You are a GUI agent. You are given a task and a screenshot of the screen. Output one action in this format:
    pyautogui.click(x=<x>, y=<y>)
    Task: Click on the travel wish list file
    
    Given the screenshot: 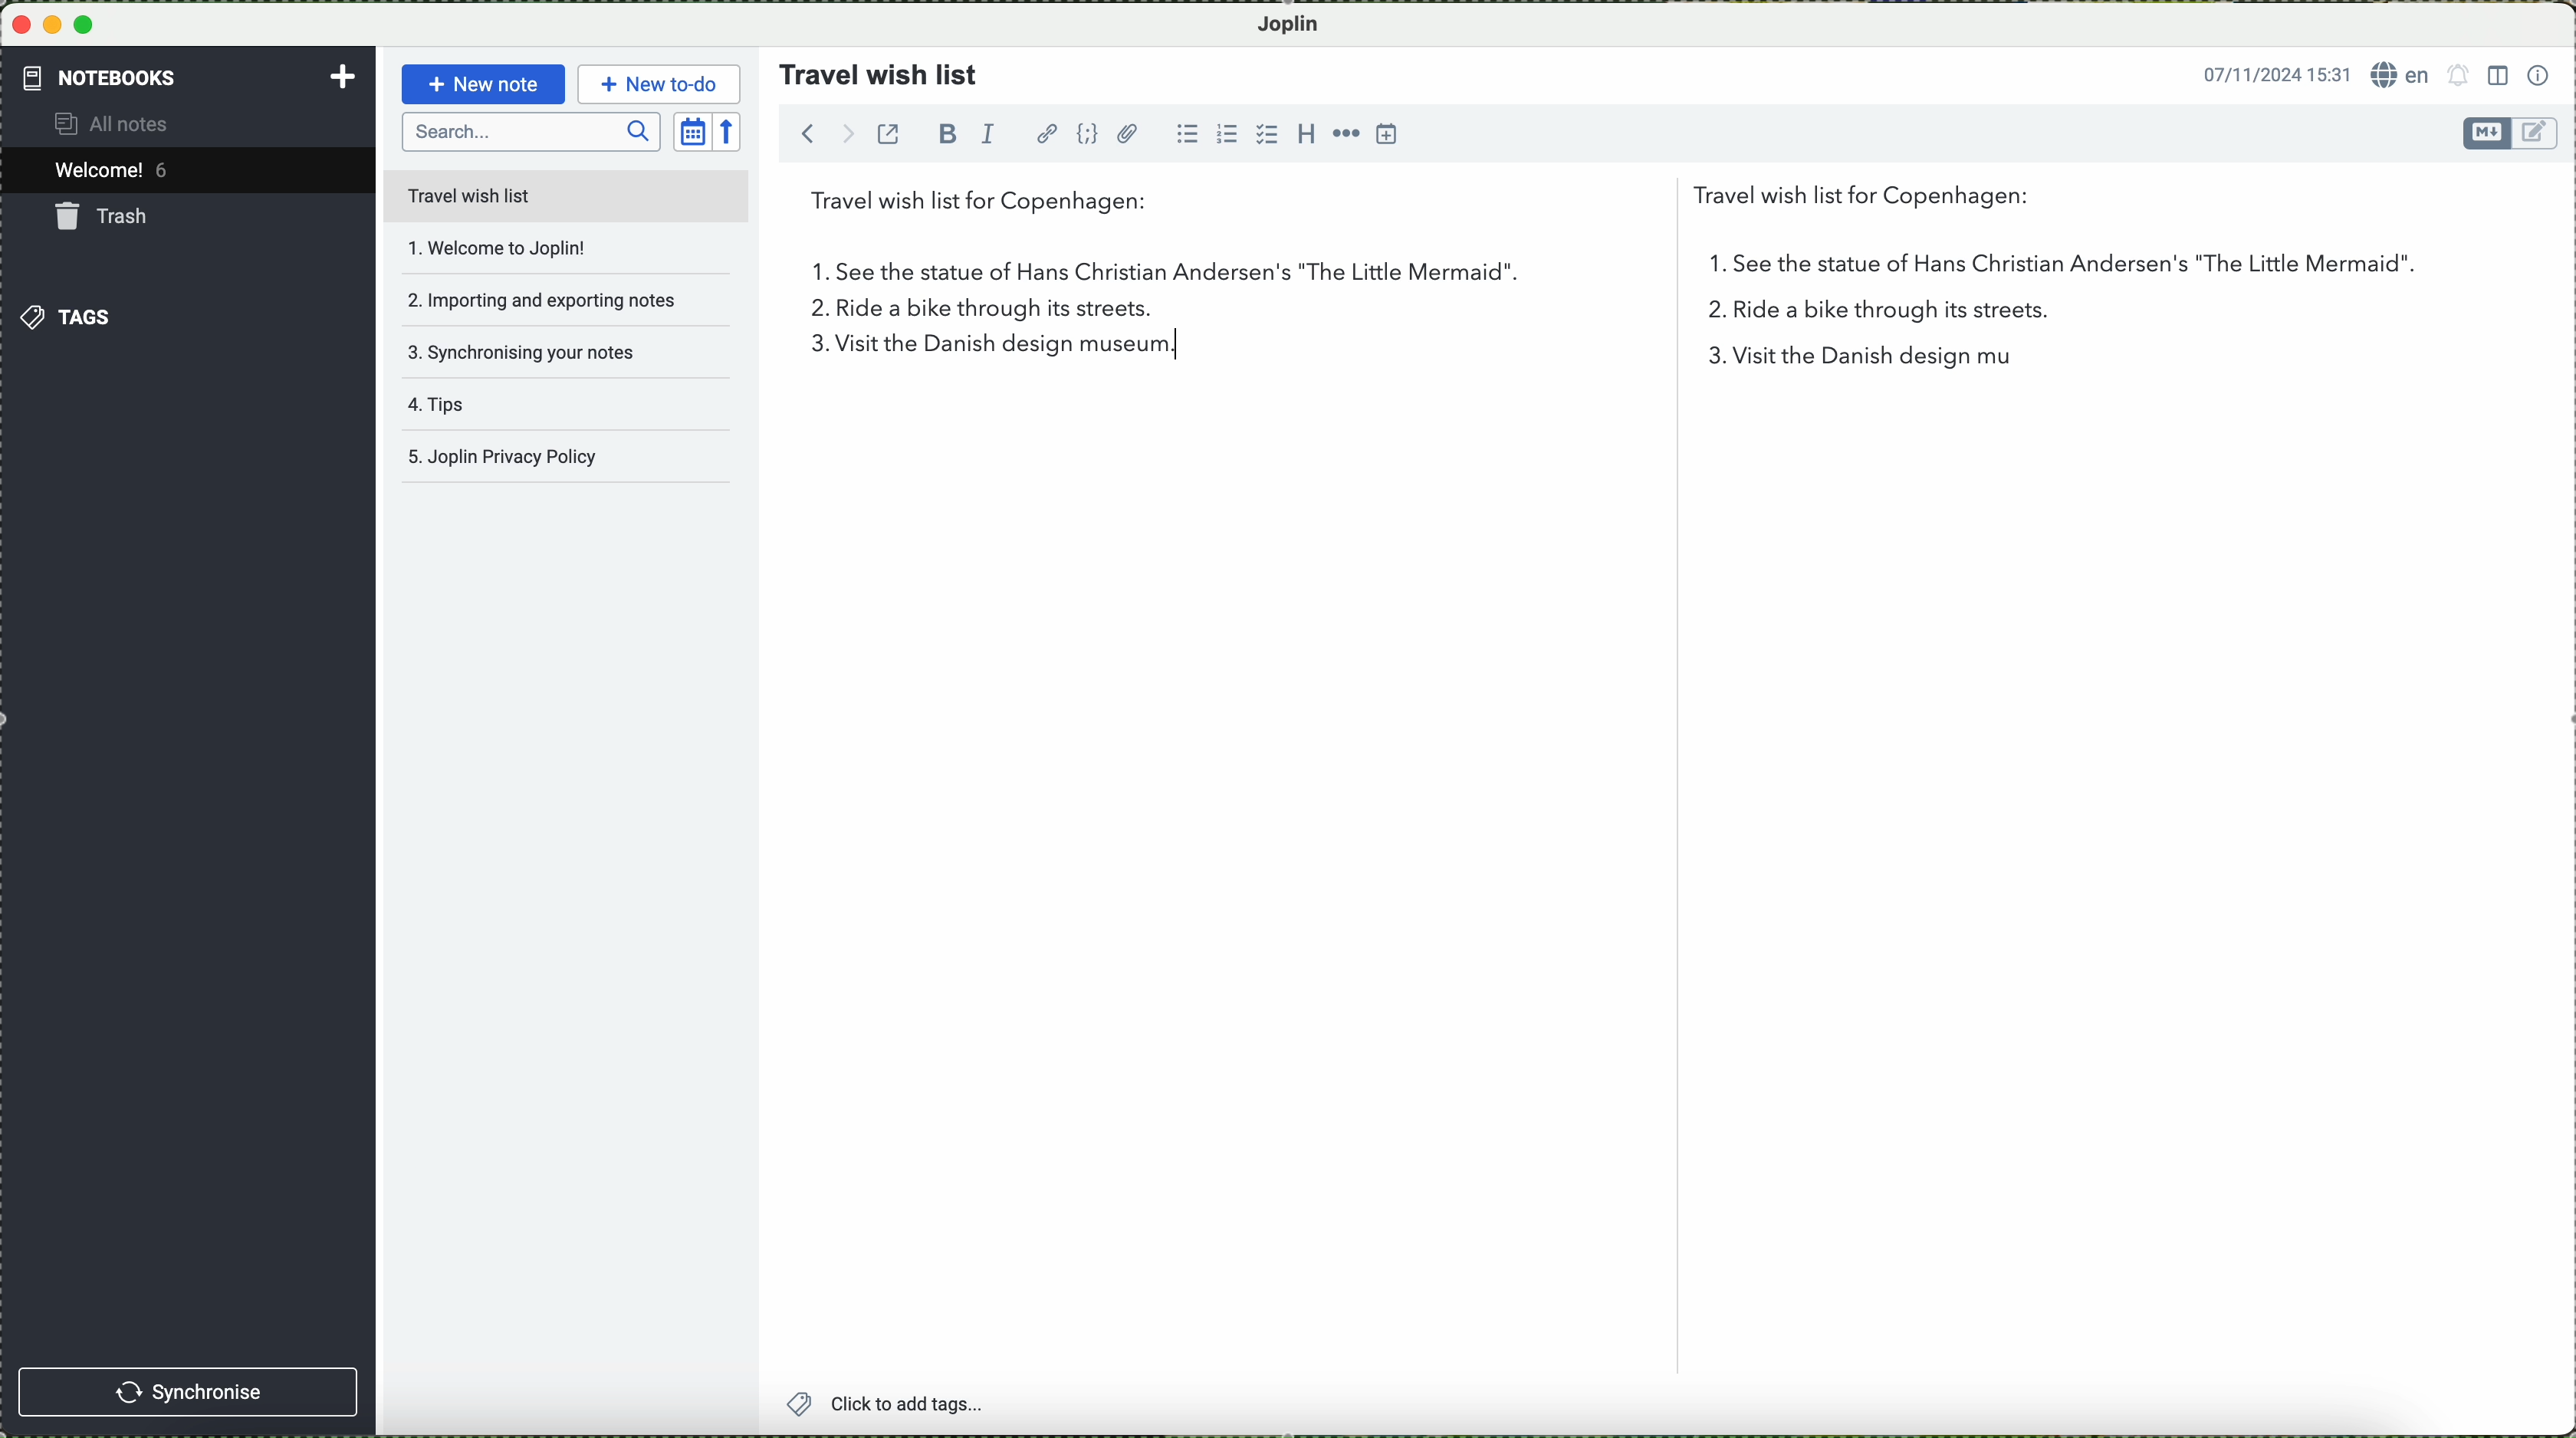 What is the action you would take?
    pyautogui.click(x=565, y=195)
    